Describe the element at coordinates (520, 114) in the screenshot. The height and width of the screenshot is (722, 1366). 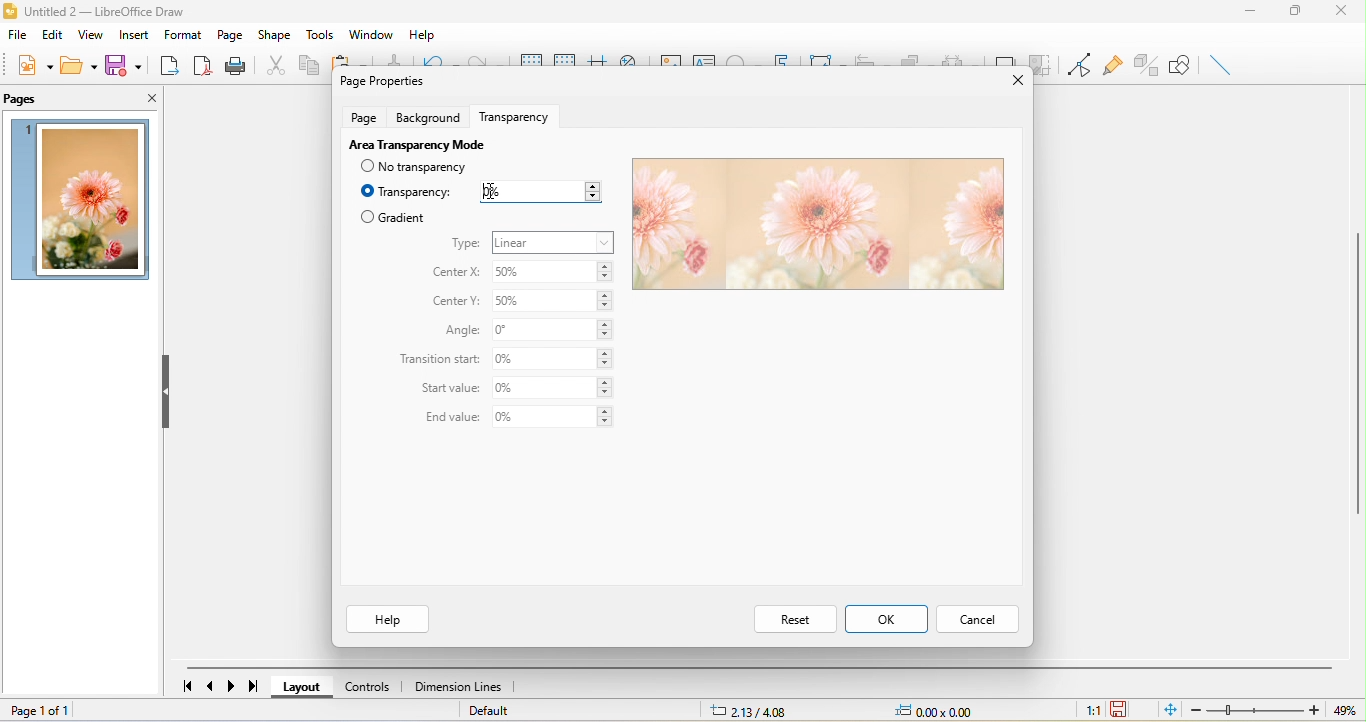
I see `transparency` at that location.